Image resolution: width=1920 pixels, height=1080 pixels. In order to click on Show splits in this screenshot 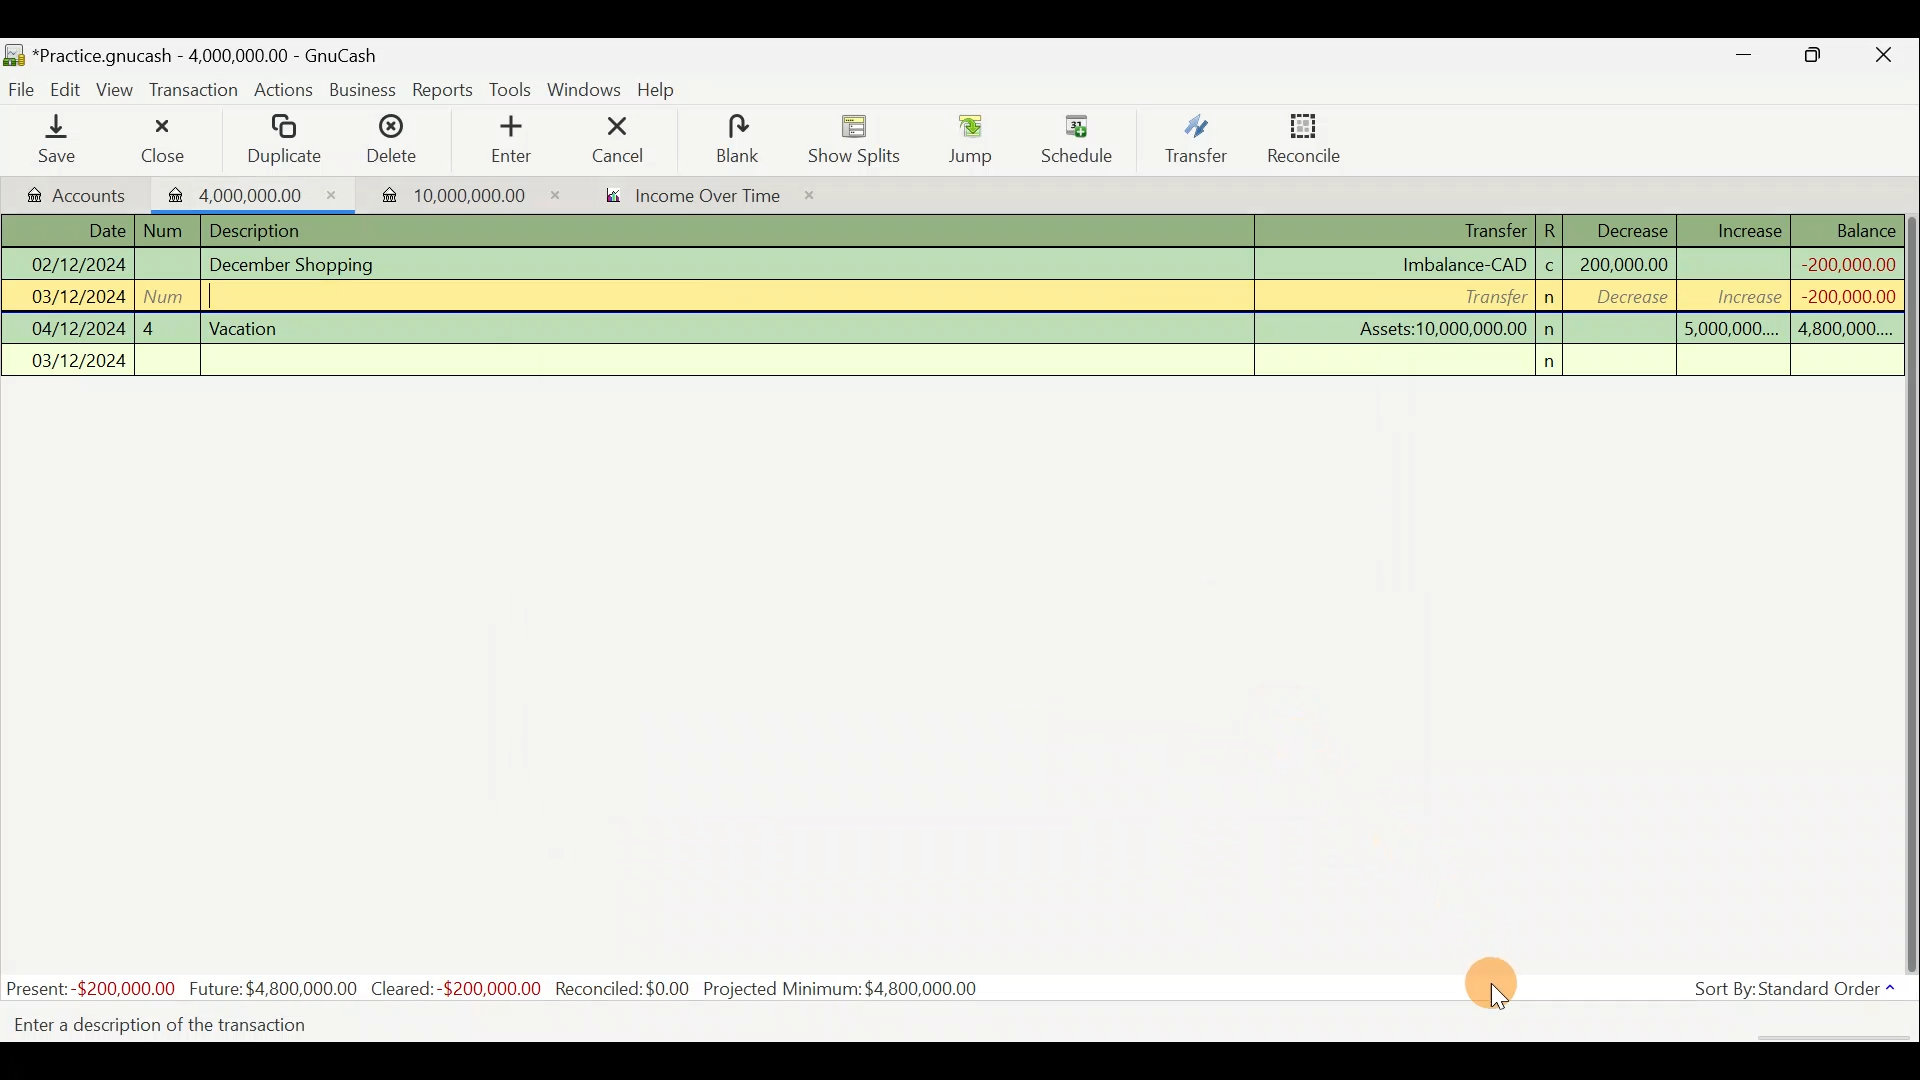, I will do `click(856, 139)`.